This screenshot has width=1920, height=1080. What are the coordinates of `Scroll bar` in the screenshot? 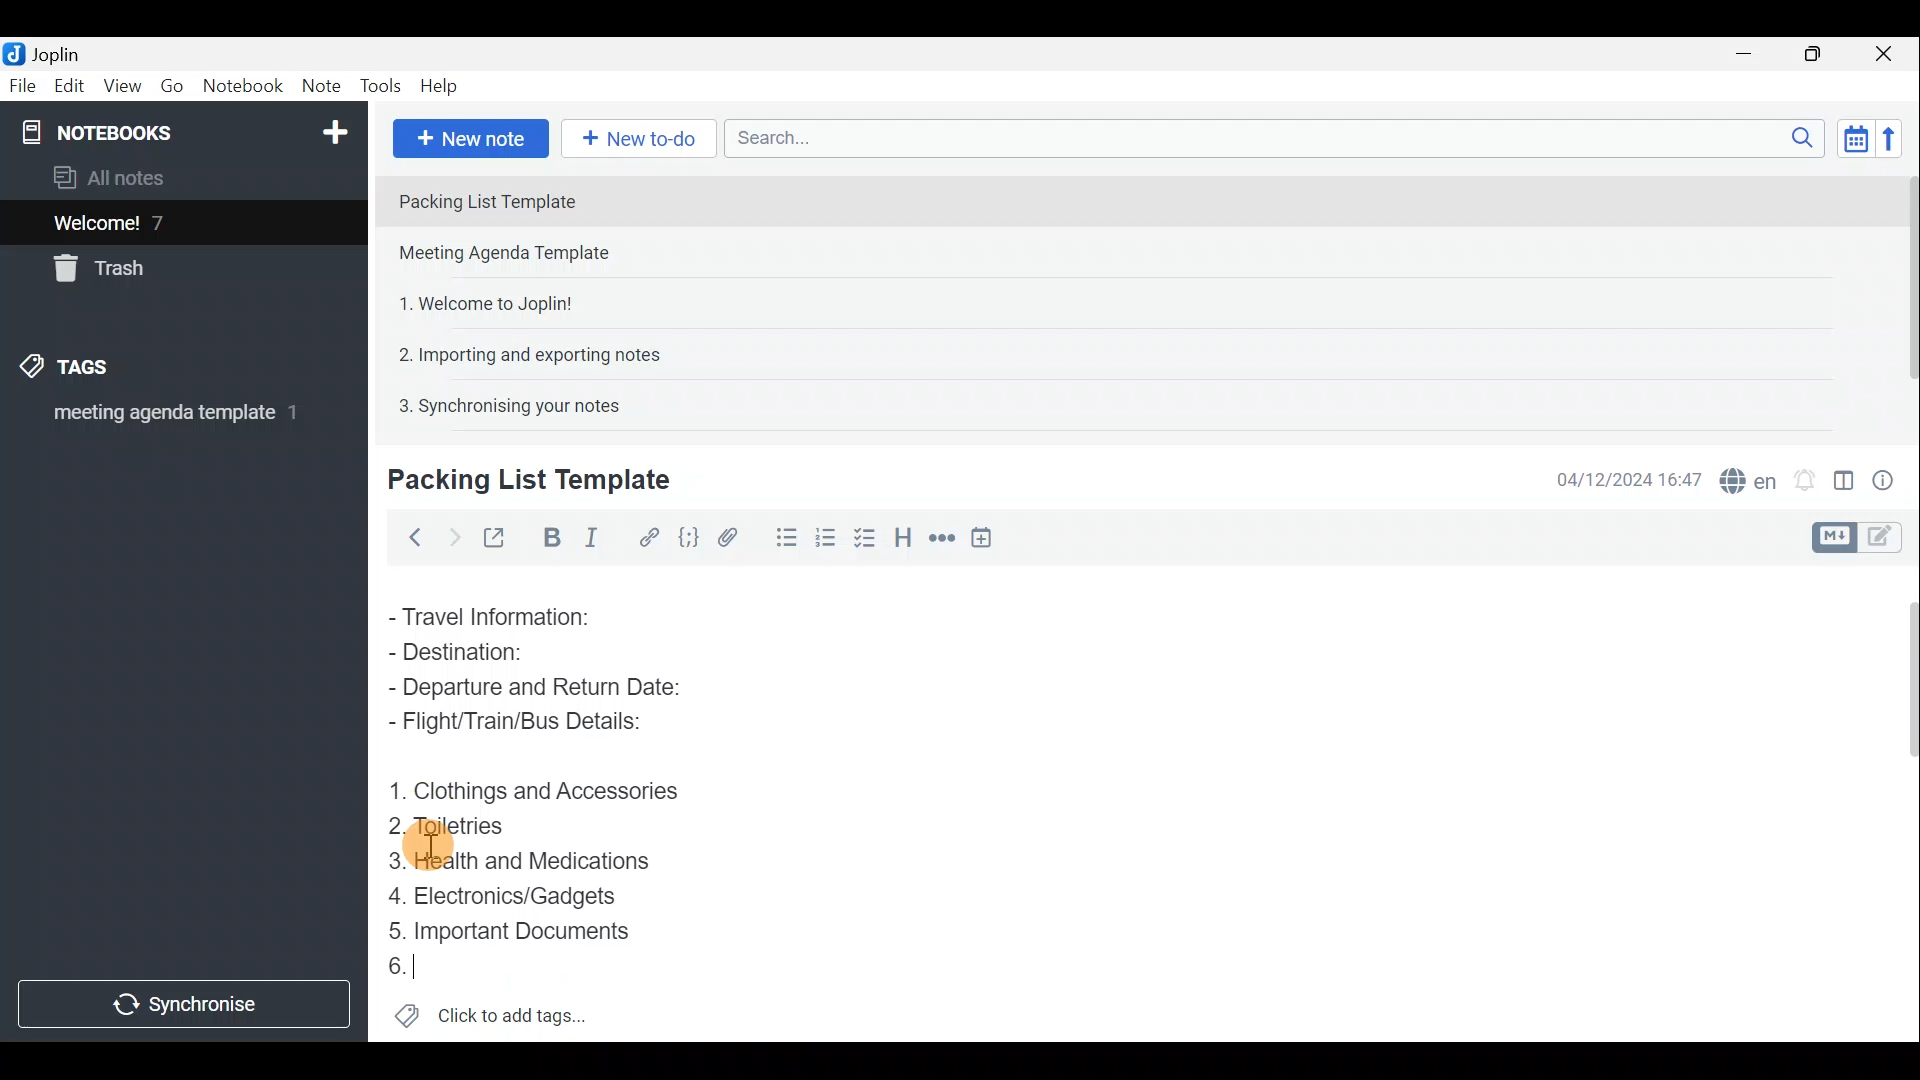 It's located at (1902, 801).